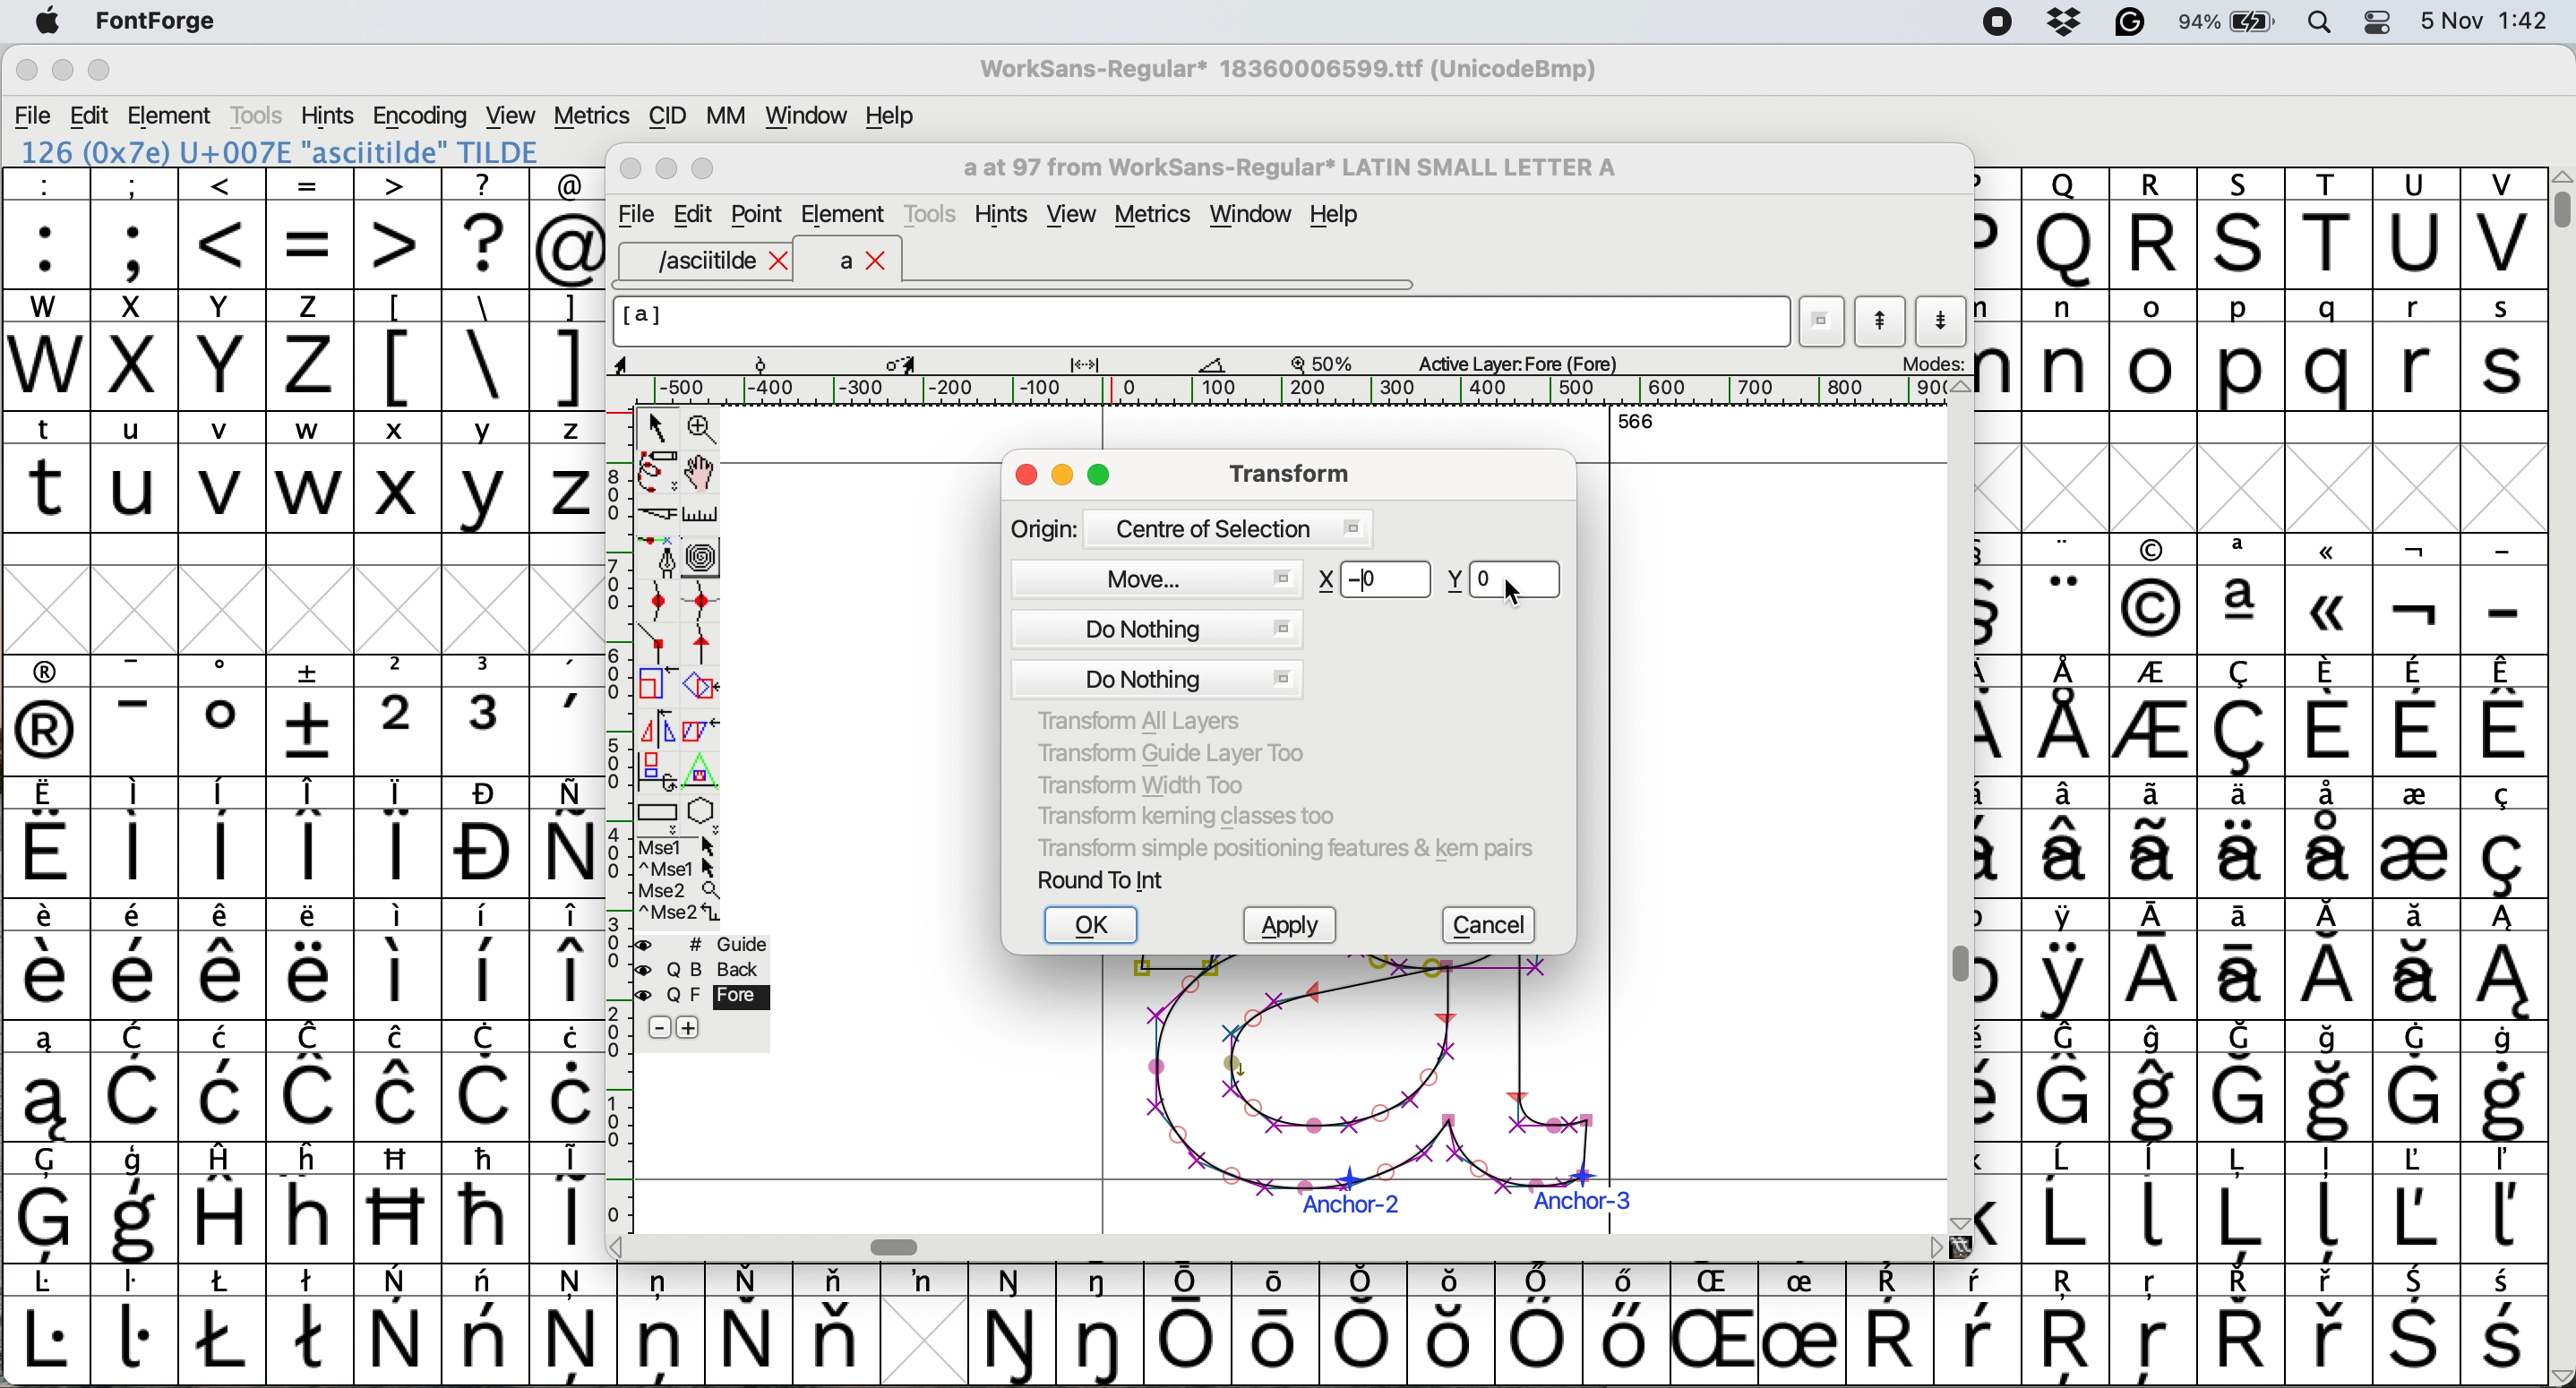  I want to click on symbol, so click(310, 960).